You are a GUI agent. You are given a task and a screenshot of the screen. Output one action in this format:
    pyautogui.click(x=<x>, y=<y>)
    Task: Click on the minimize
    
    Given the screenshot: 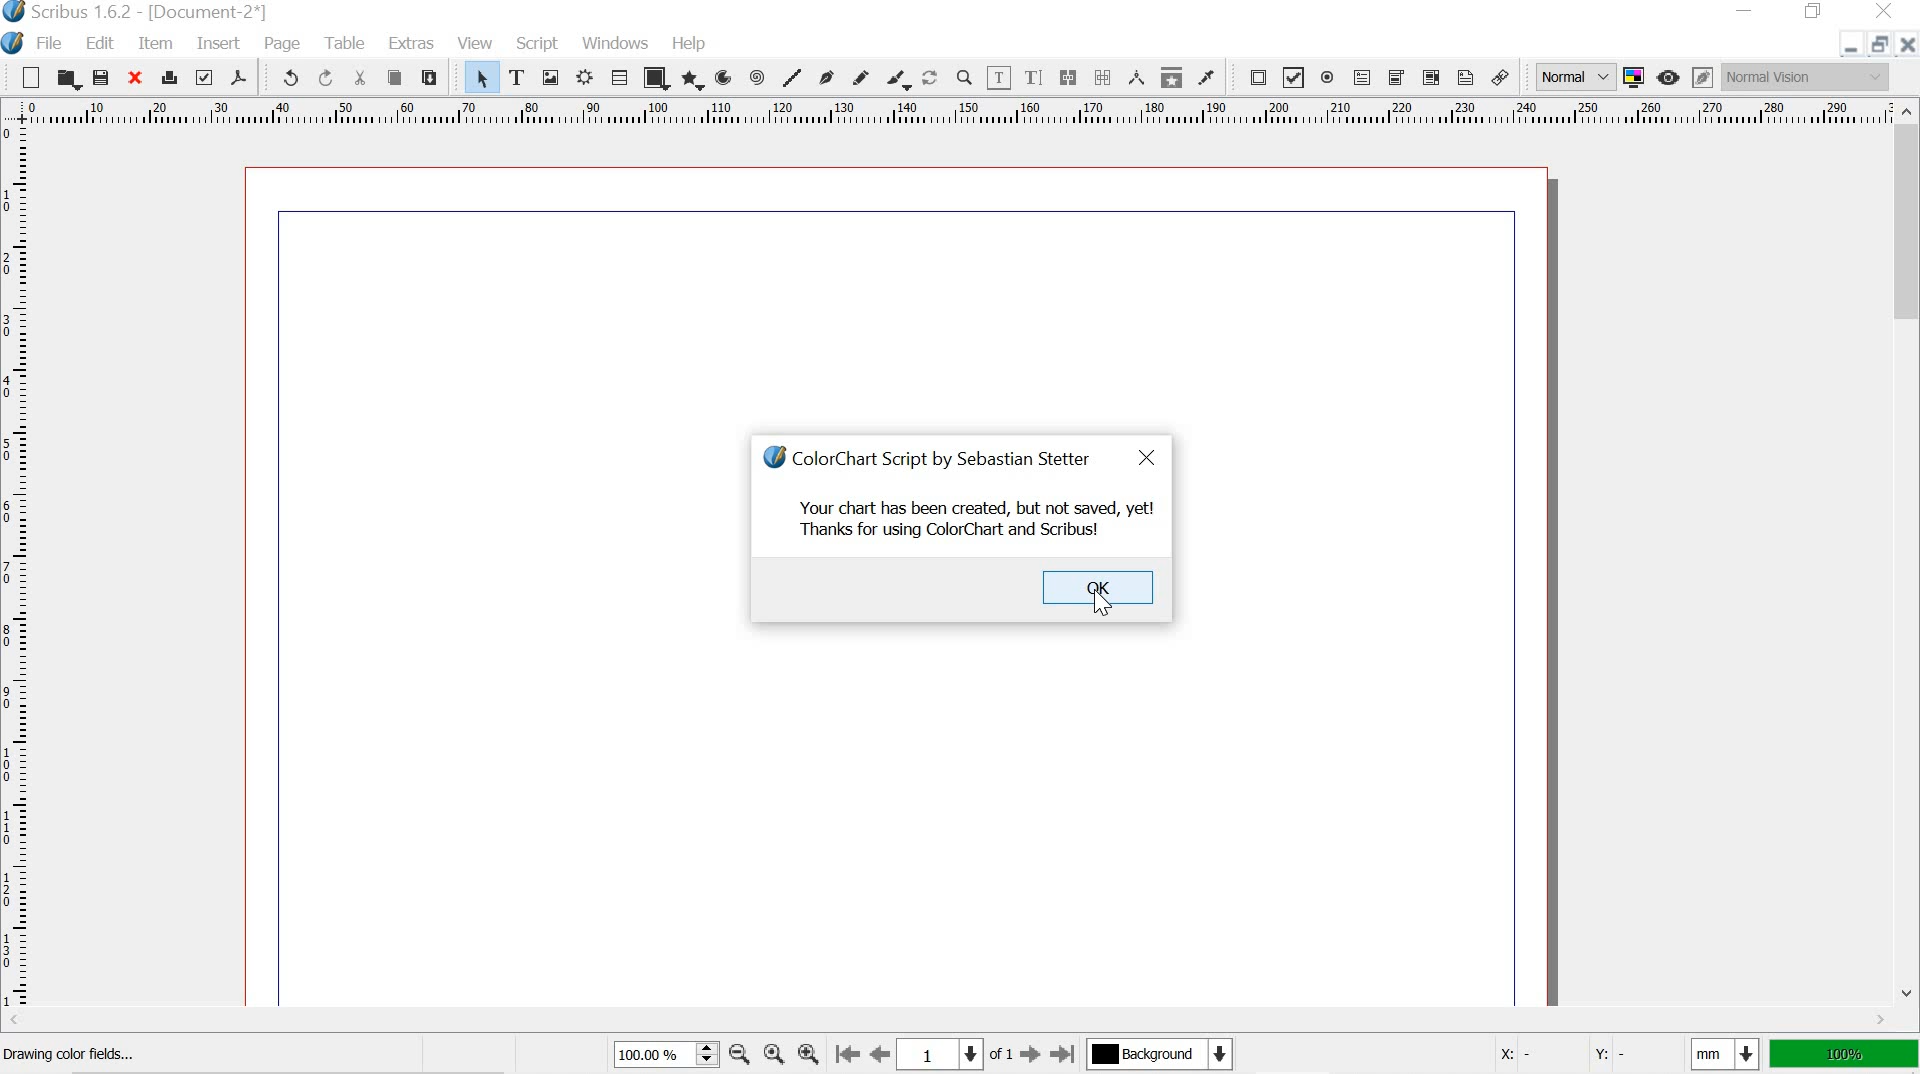 What is the action you would take?
    pyautogui.click(x=1848, y=49)
    